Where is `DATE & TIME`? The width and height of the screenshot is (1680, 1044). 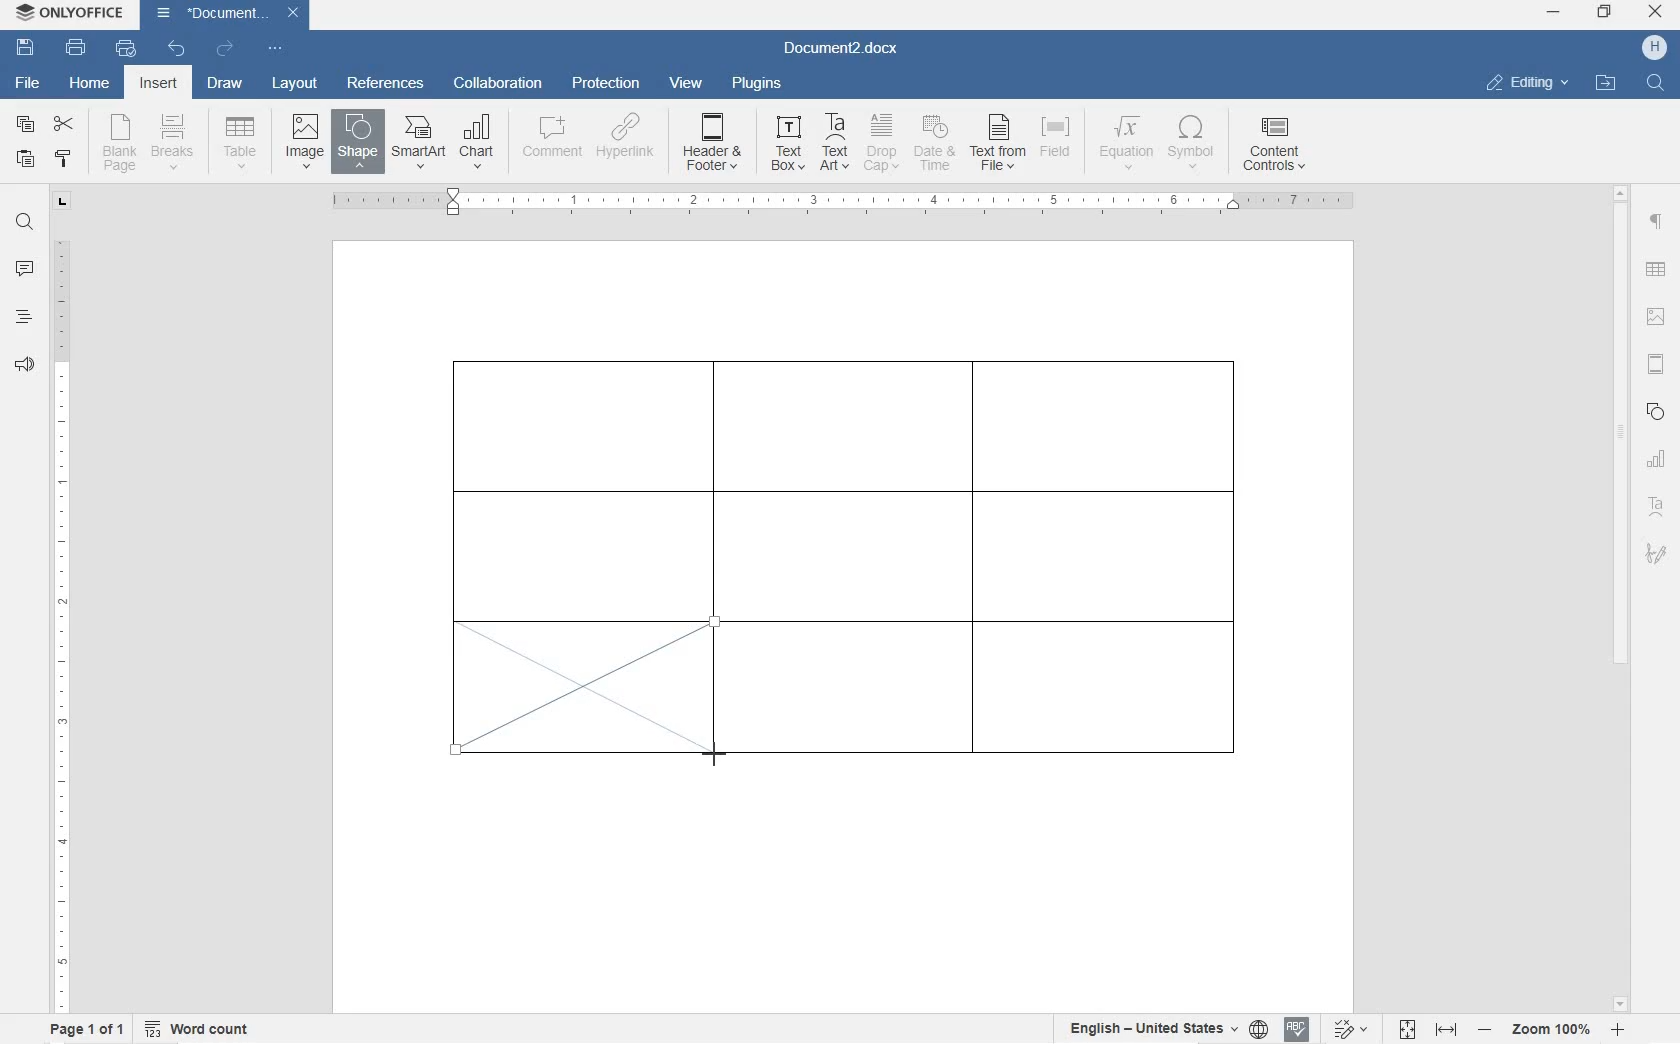
DATE & TIME is located at coordinates (938, 145).